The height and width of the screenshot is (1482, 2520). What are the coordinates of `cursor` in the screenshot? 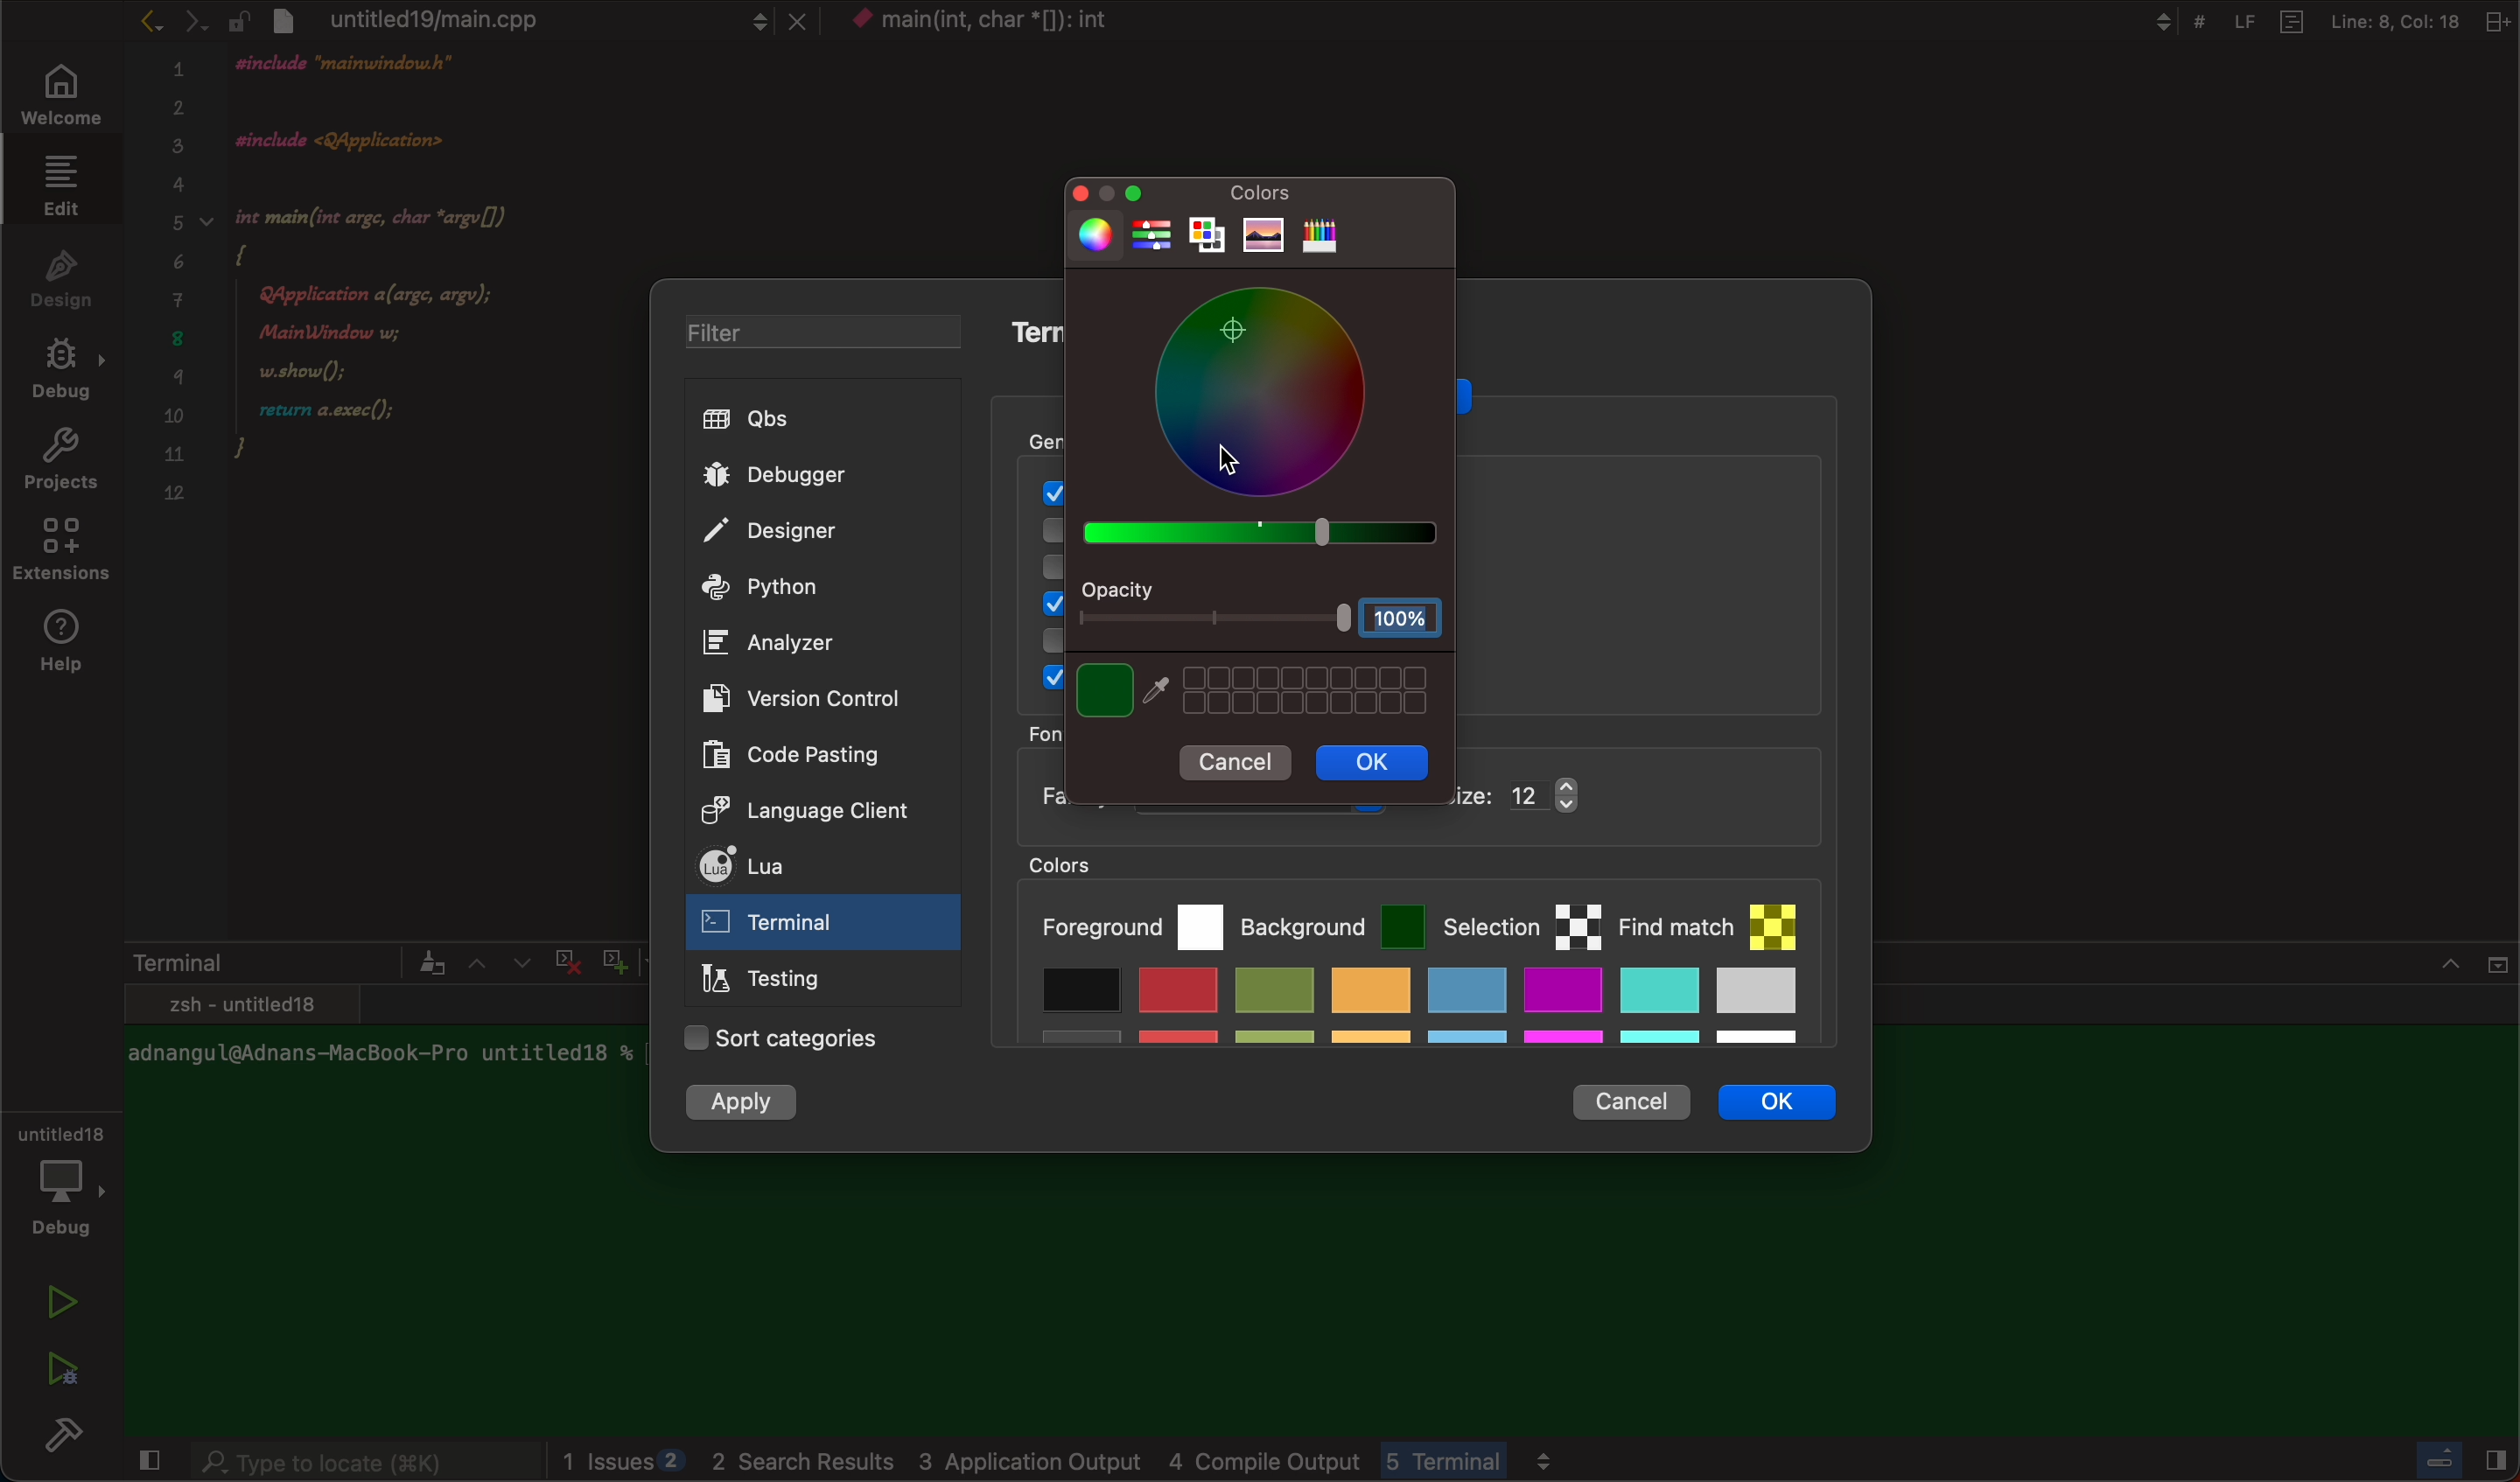 It's located at (1242, 449).